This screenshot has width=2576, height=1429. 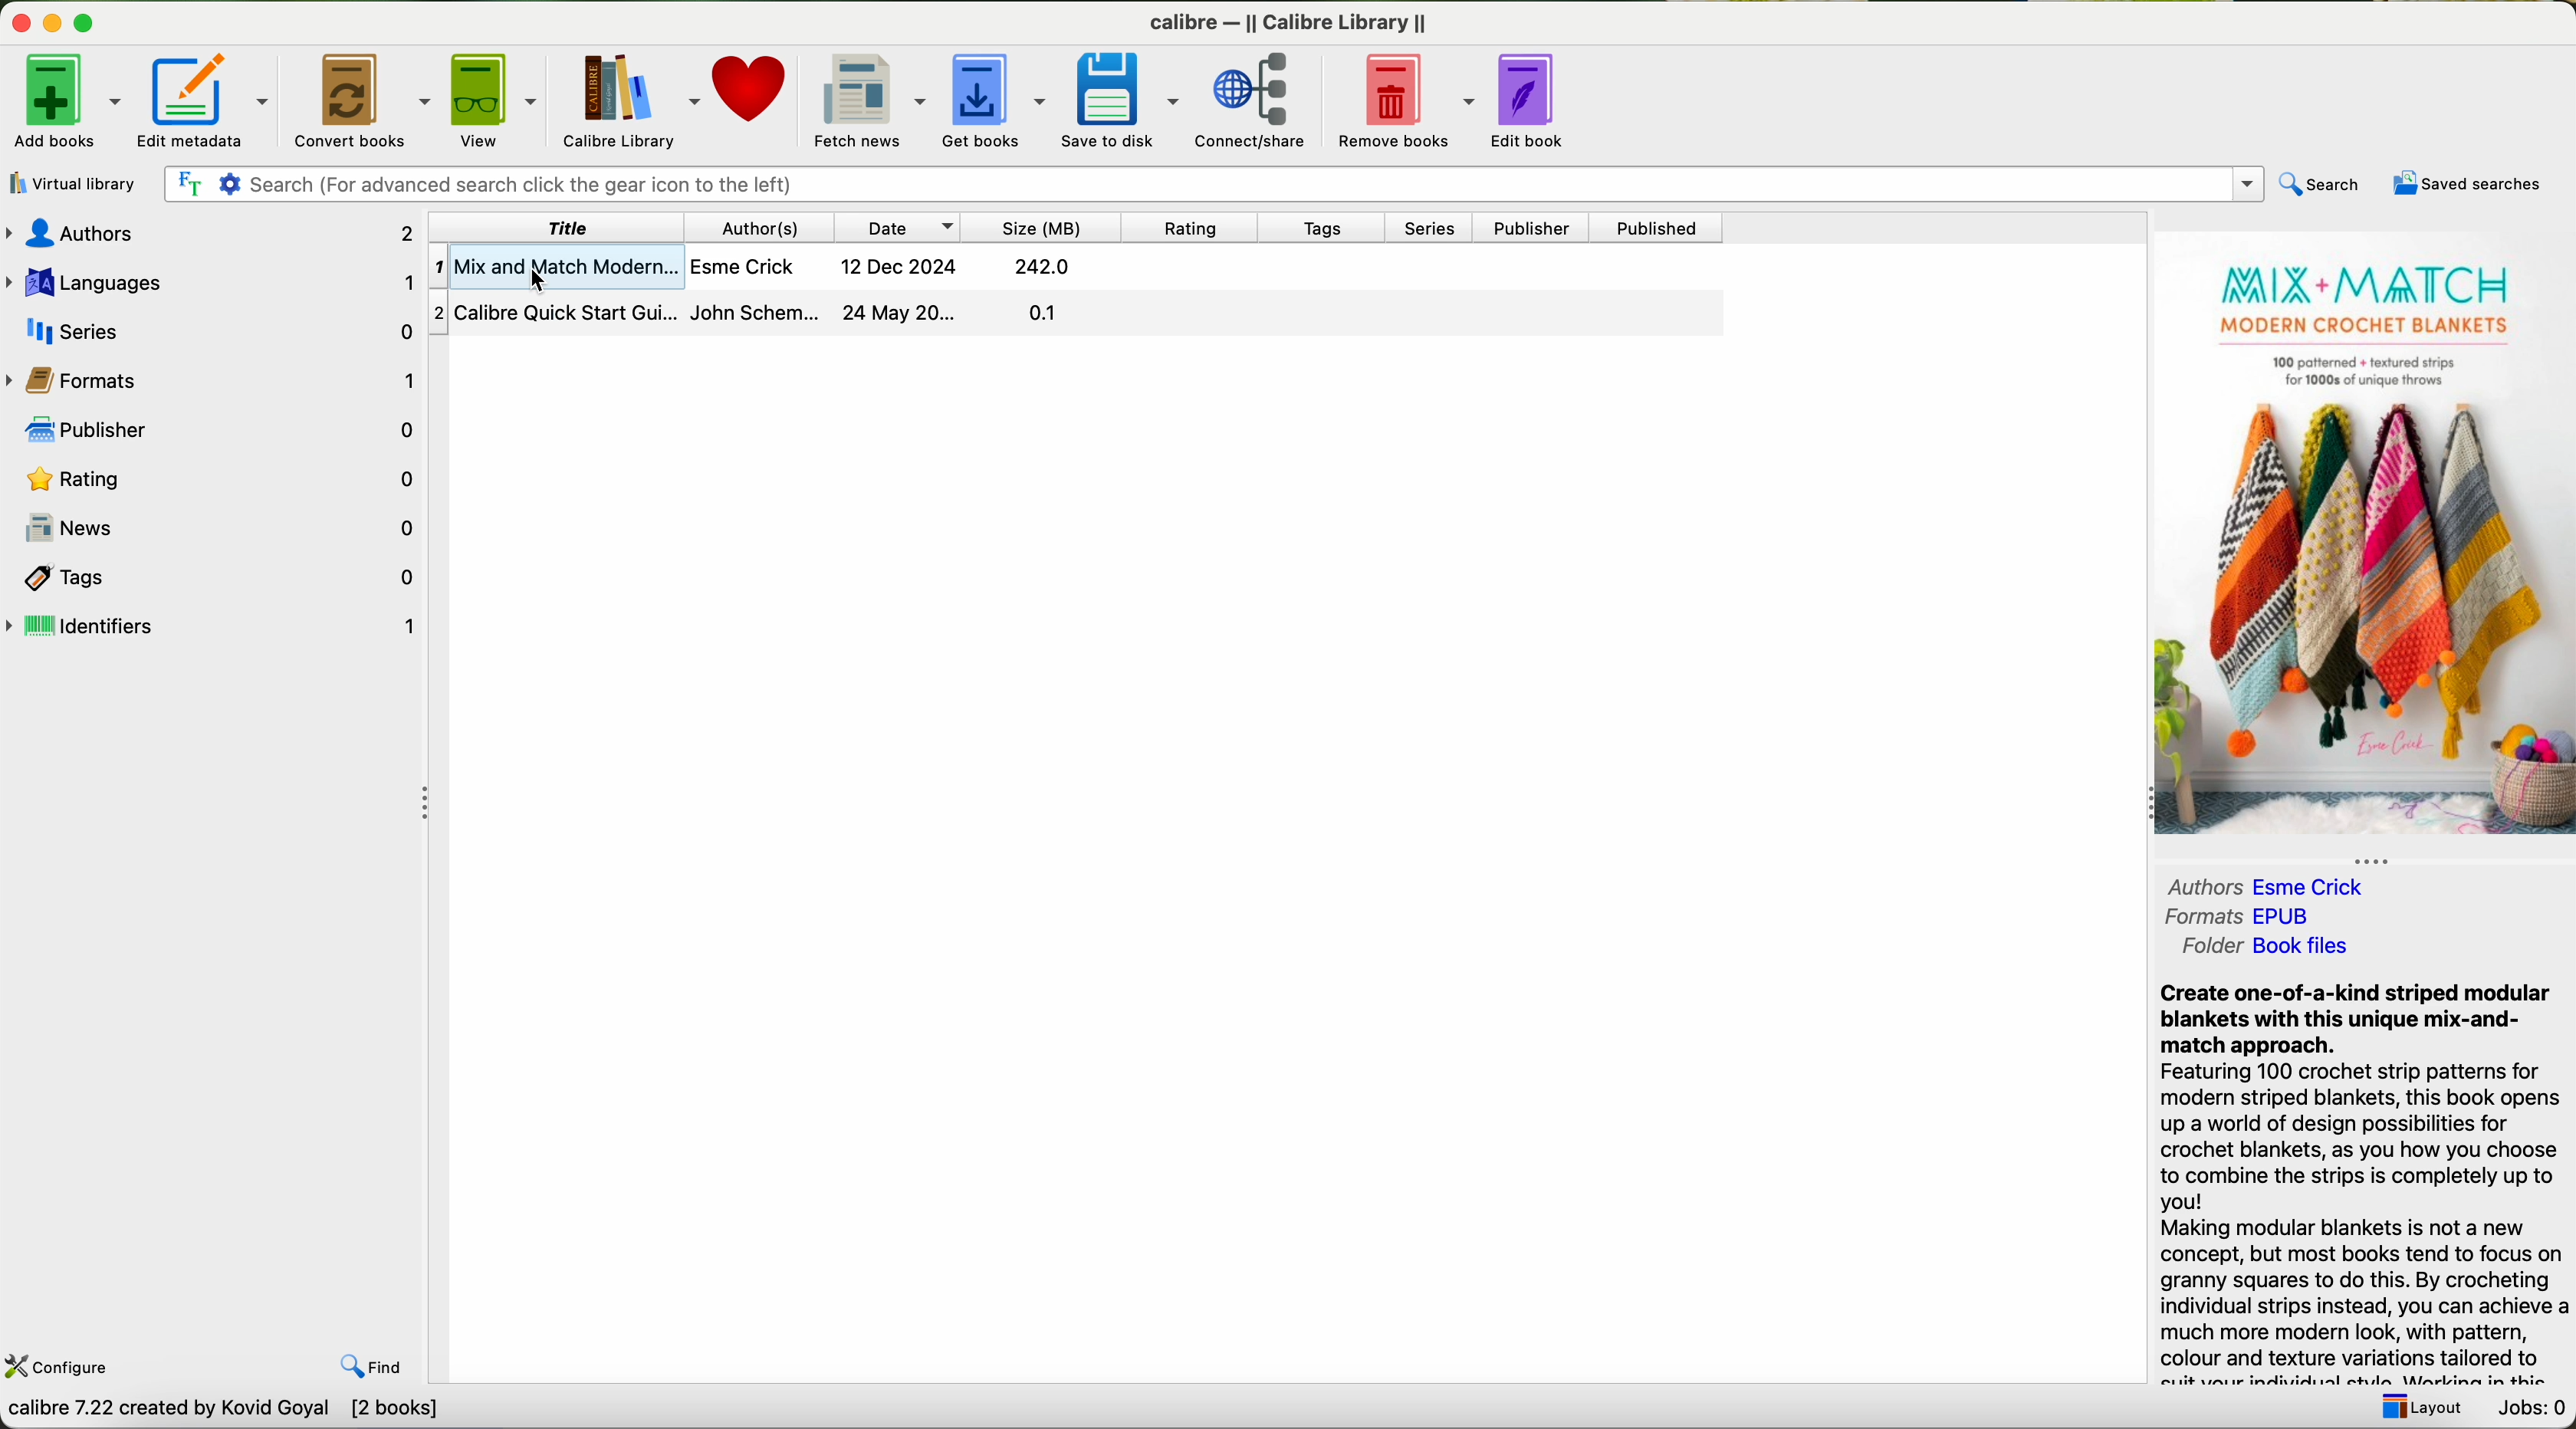 What do you see at coordinates (211, 236) in the screenshot?
I see `authors` at bounding box center [211, 236].